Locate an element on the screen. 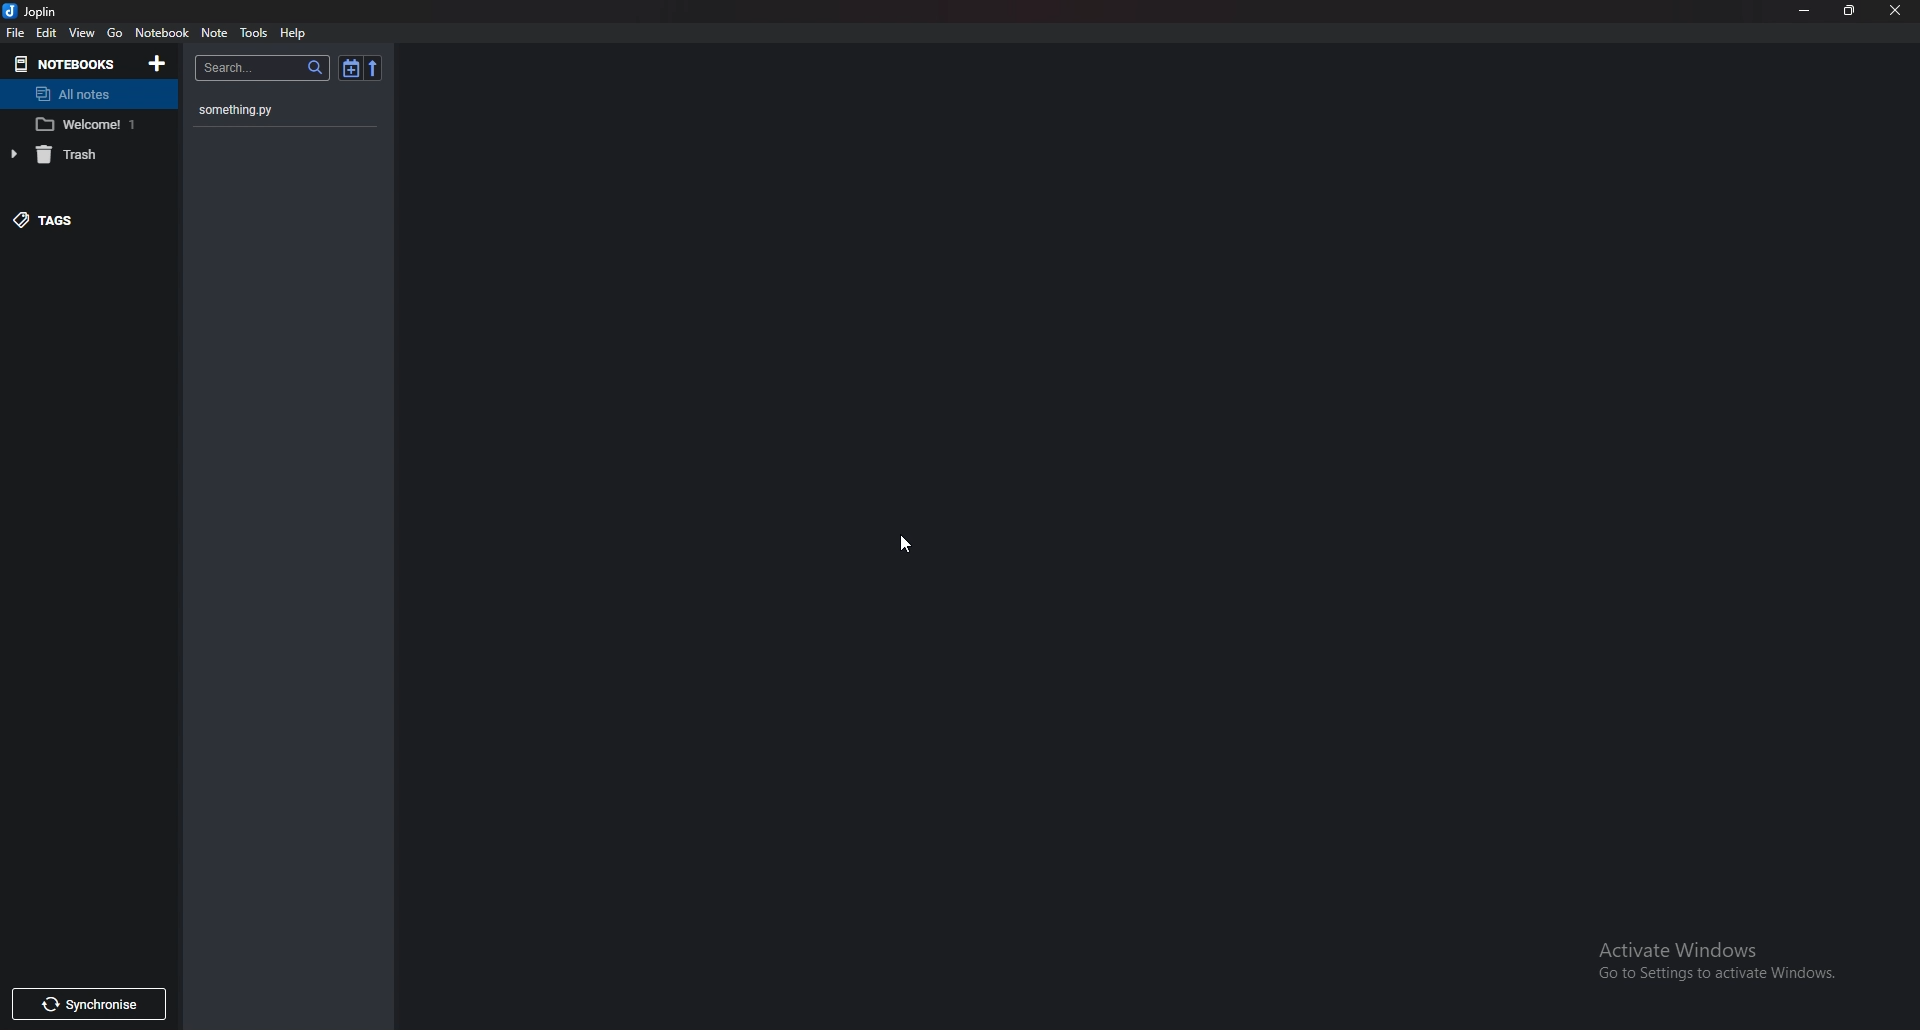  Edit is located at coordinates (48, 33).